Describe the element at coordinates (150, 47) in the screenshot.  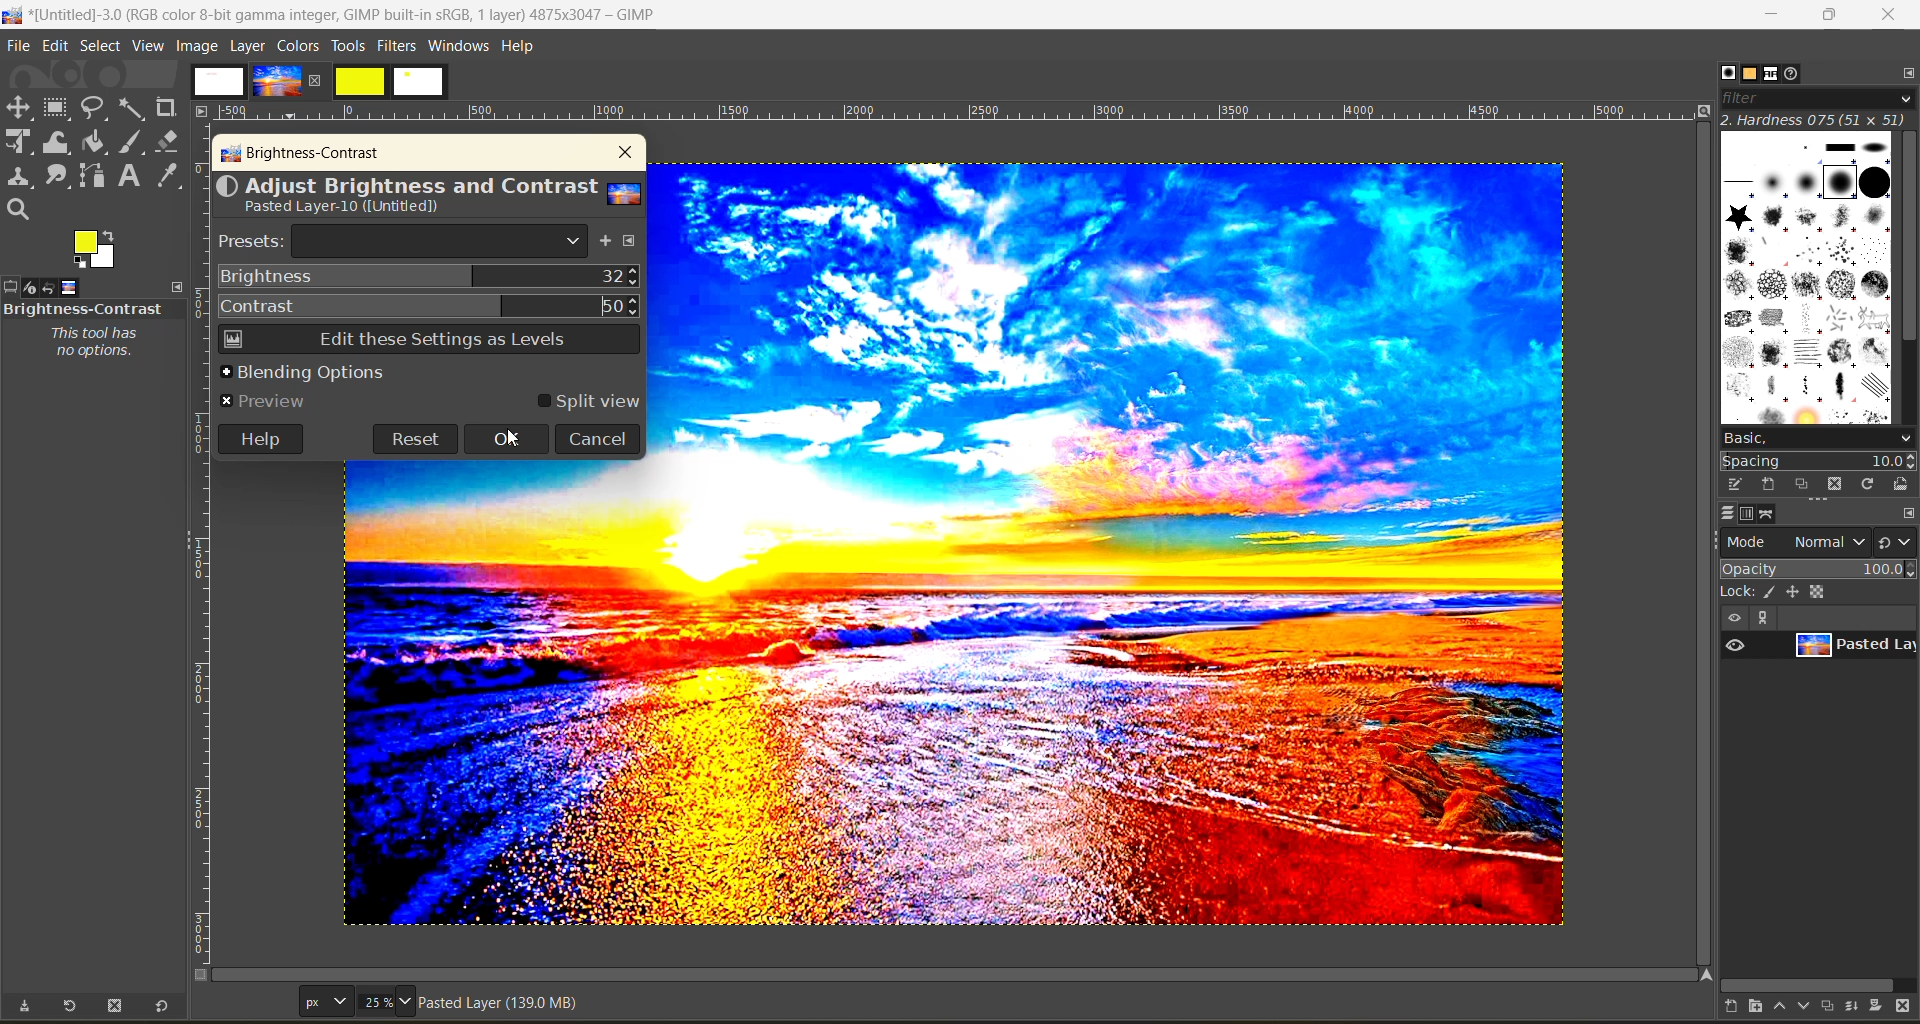
I see `view` at that location.